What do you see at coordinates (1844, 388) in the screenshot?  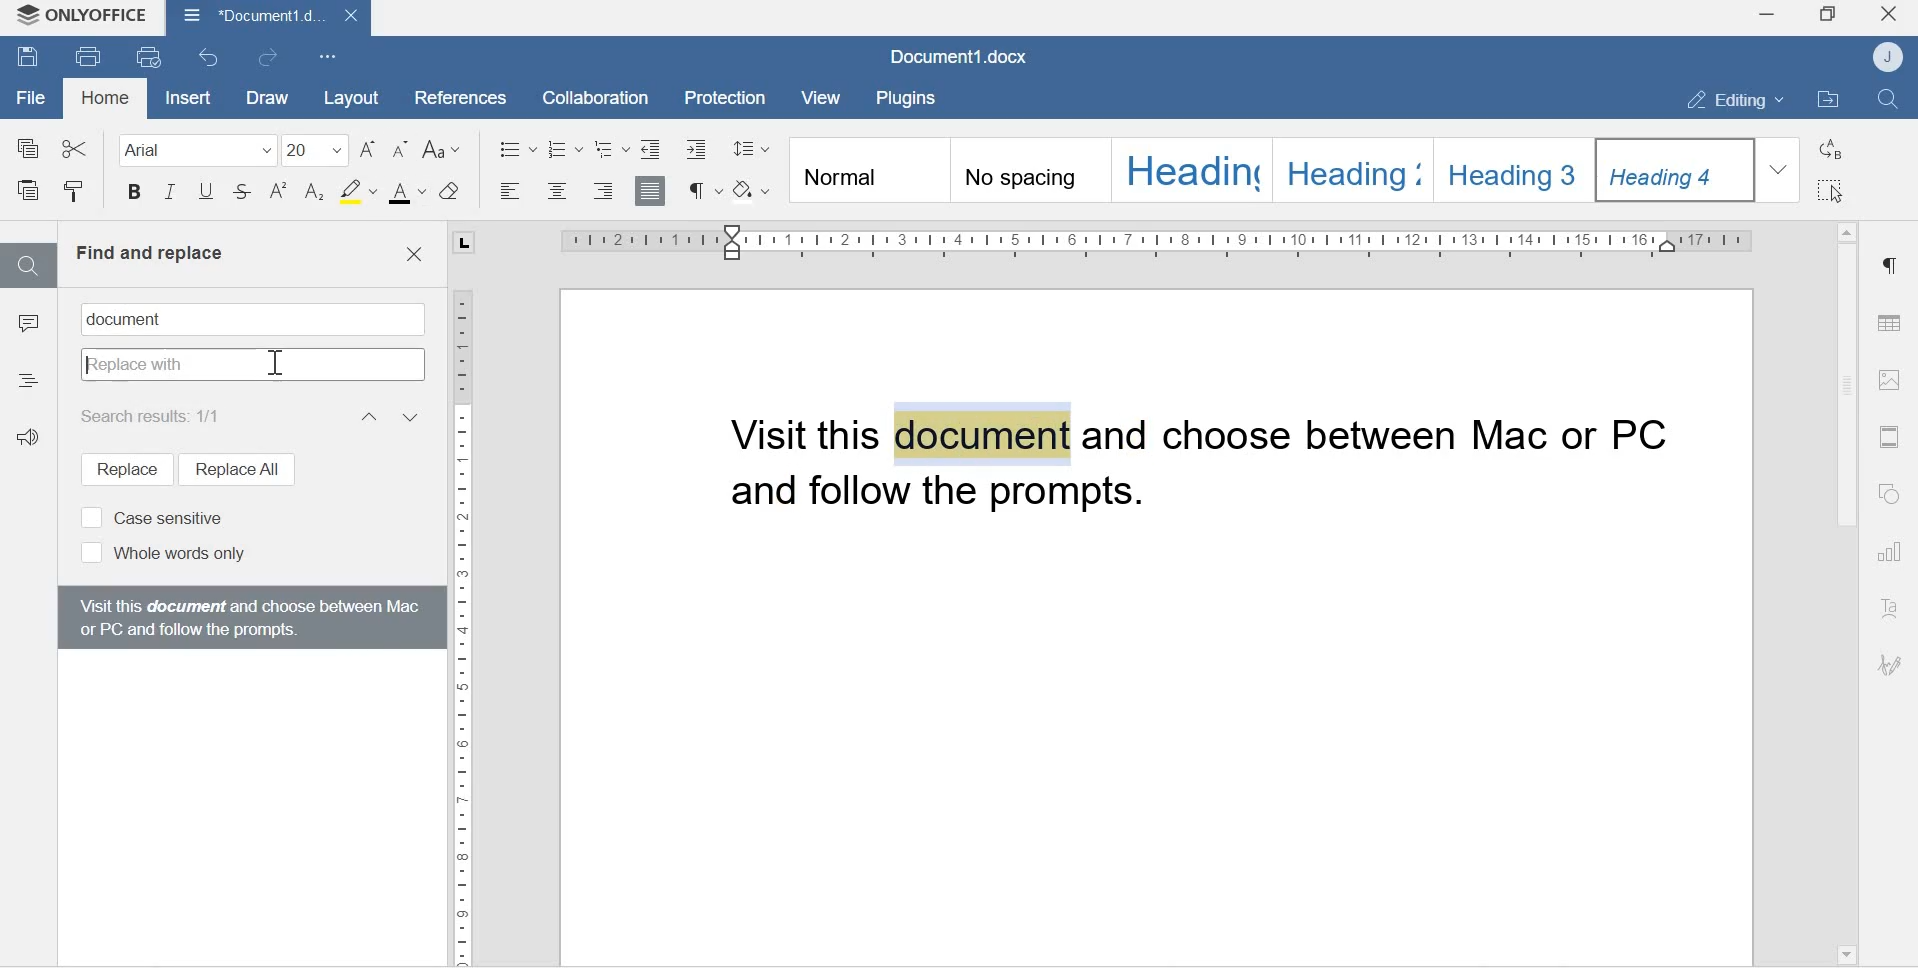 I see `Scrollbar` at bounding box center [1844, 388].